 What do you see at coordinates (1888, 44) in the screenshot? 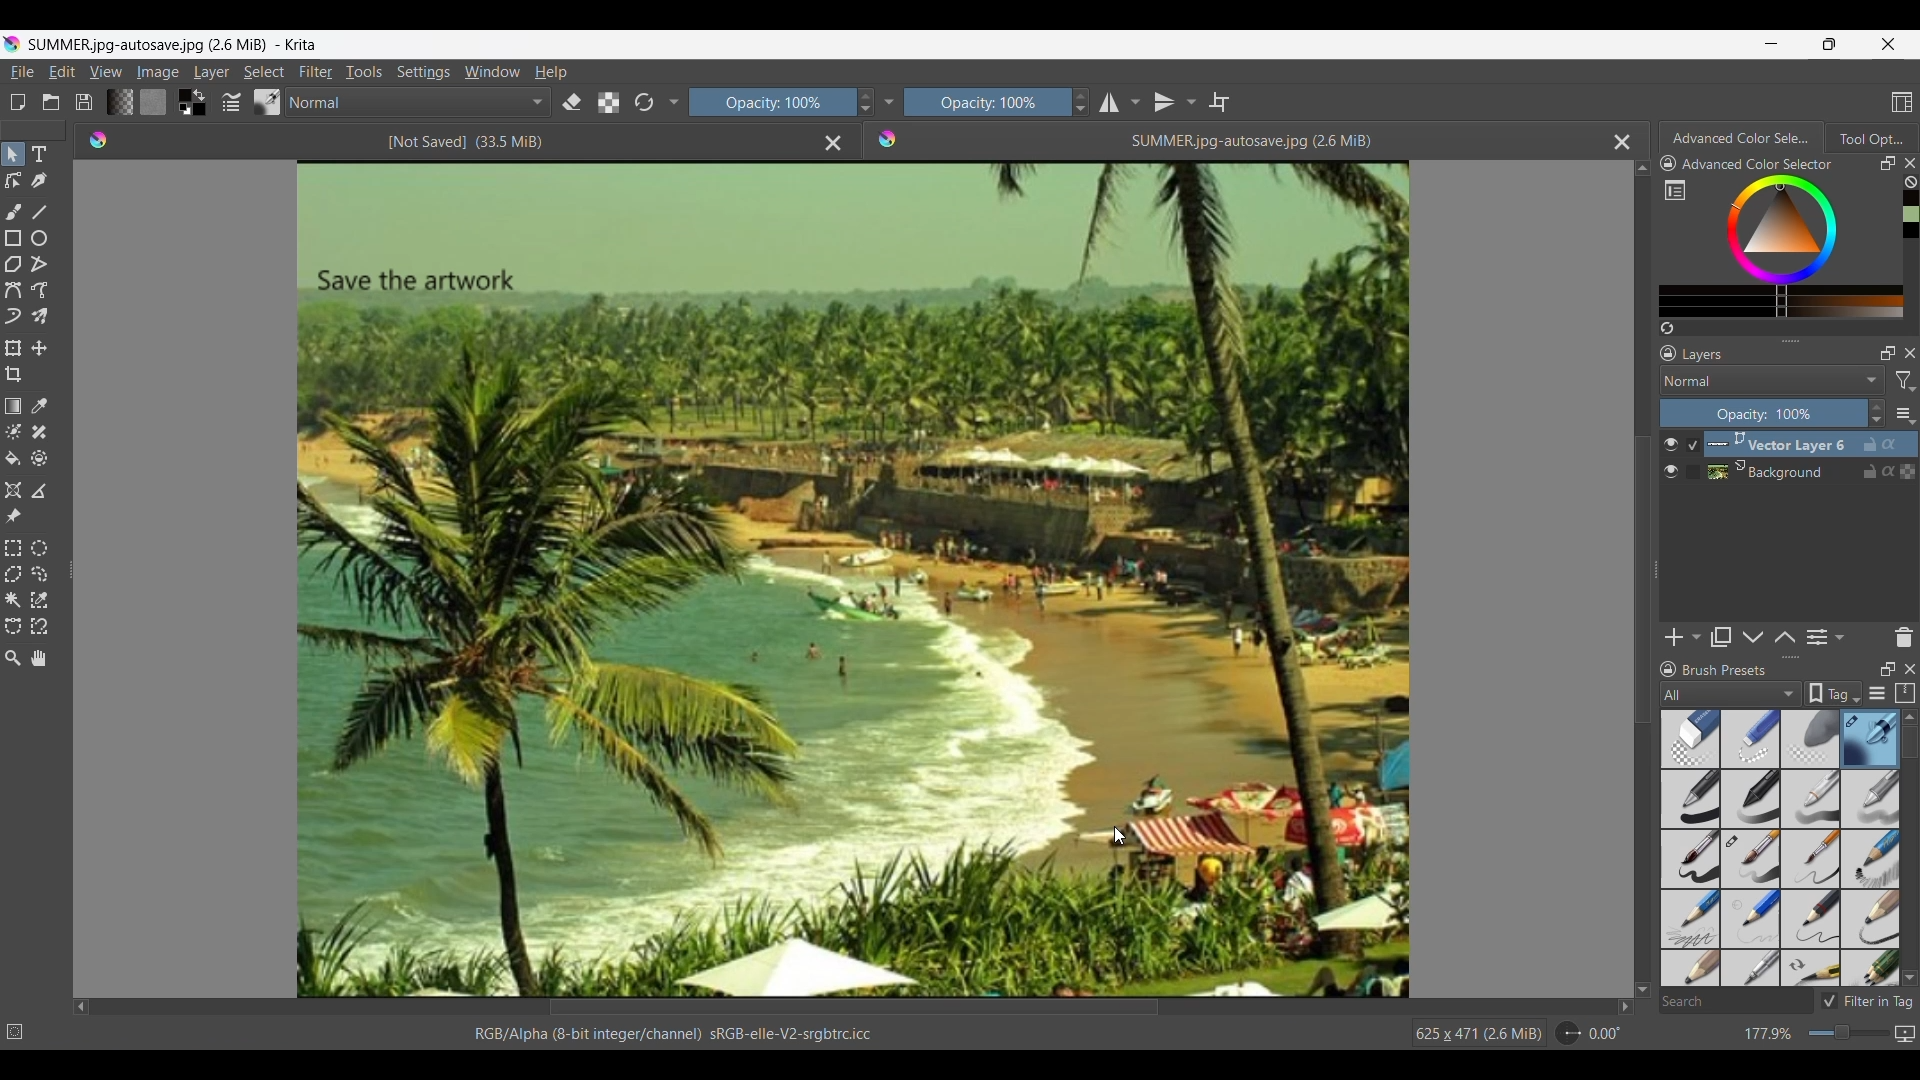
I see `Close interface` at bounding box center [1888, 44].